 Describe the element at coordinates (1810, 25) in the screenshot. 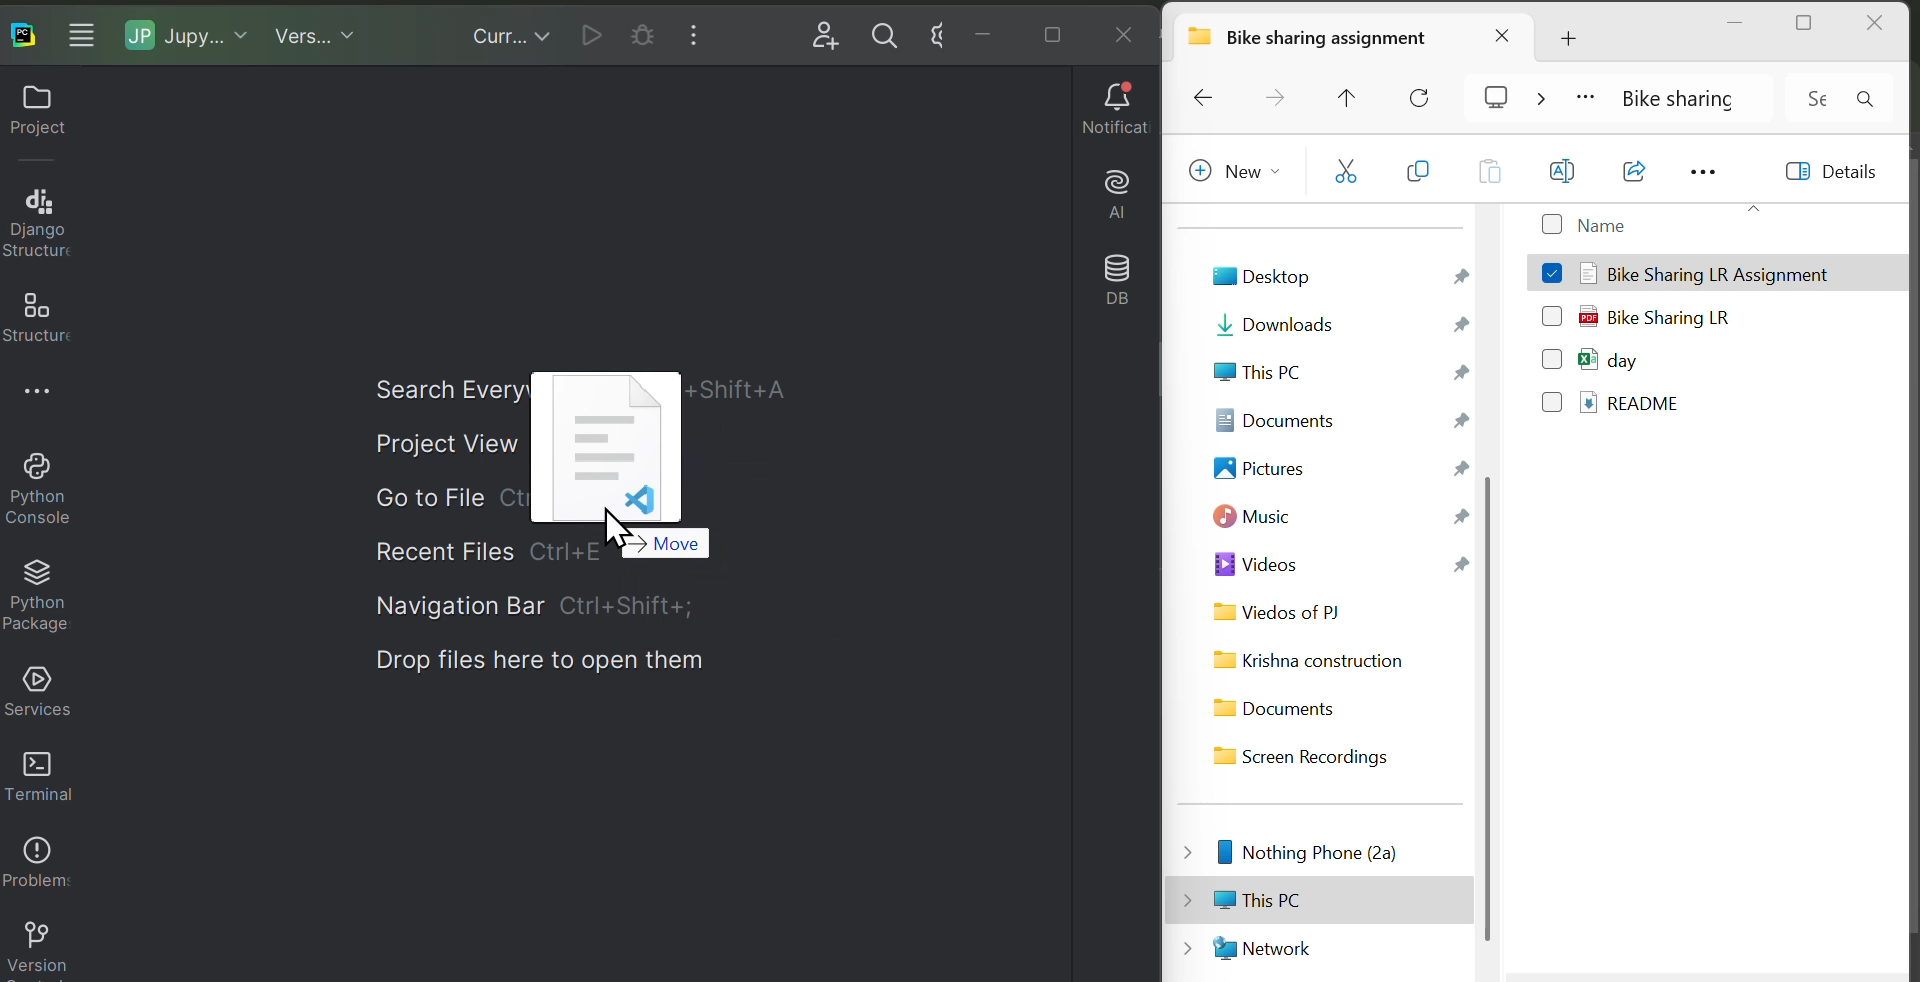

I see `maximise` at that location.